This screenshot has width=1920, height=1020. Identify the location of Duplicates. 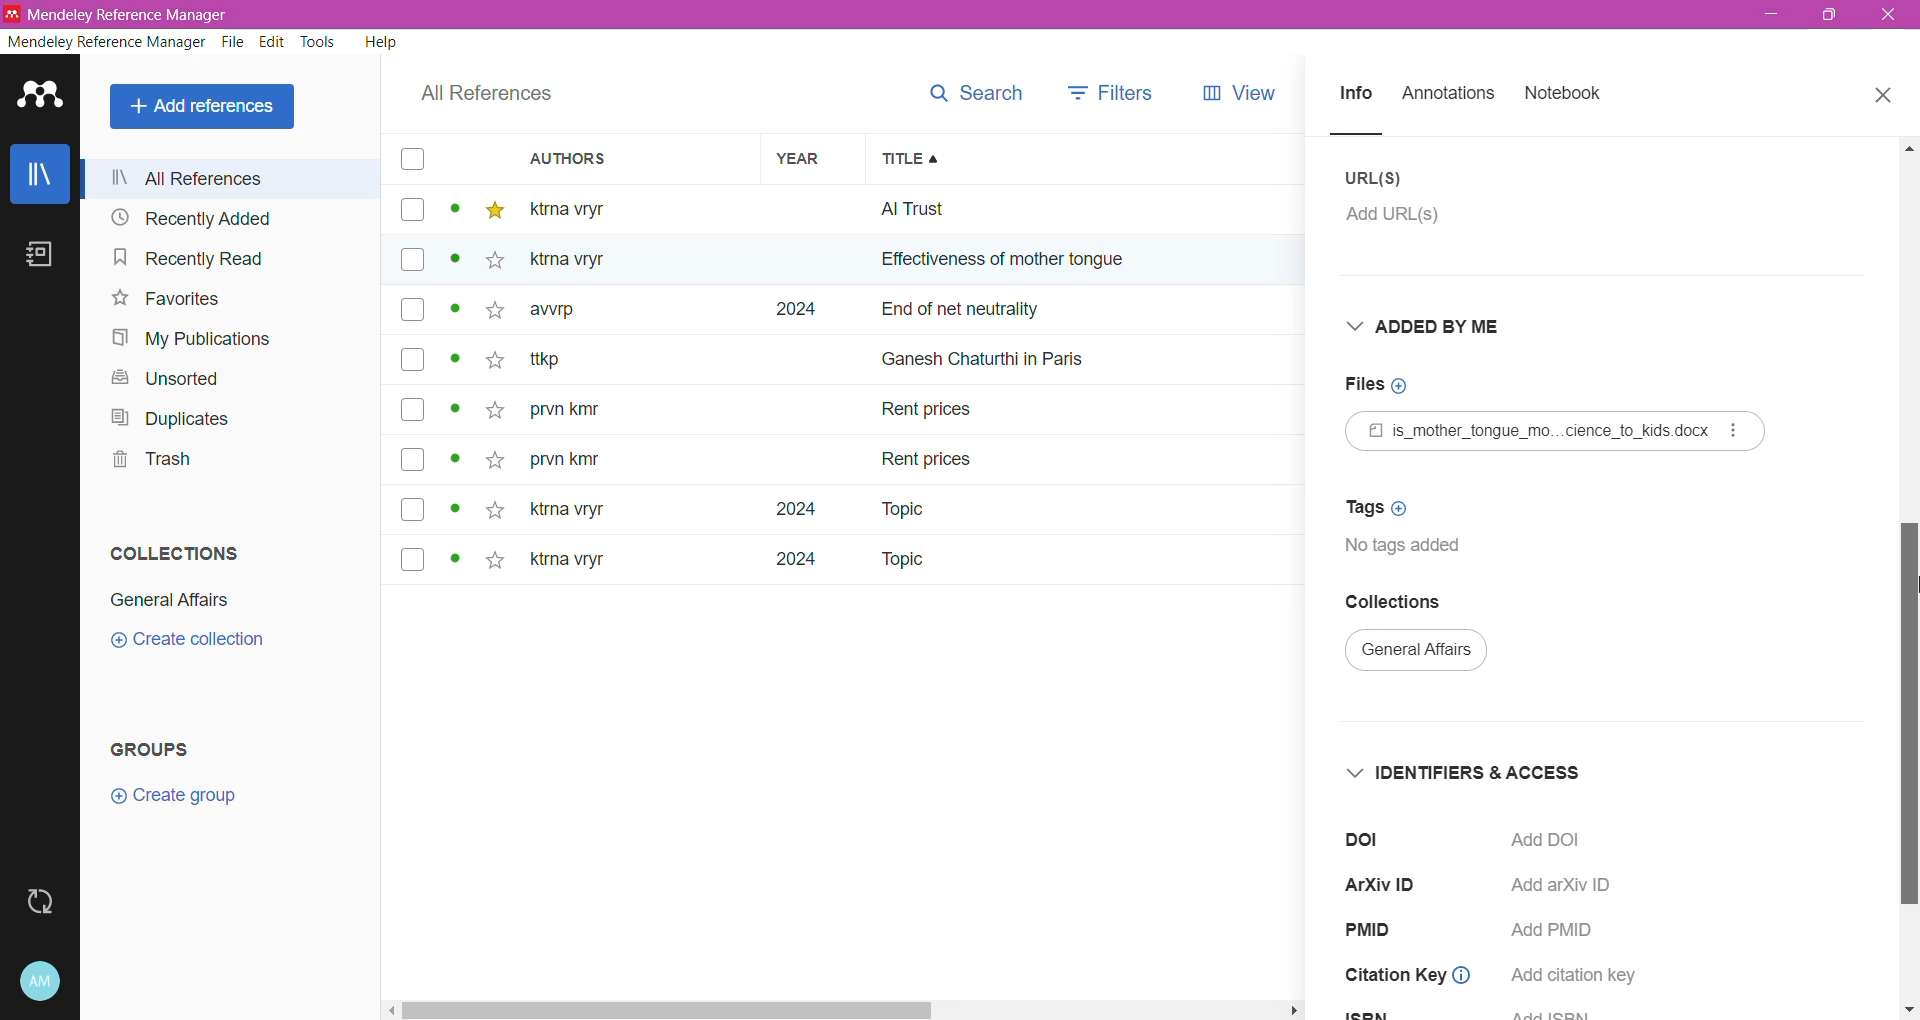
(171, 418).